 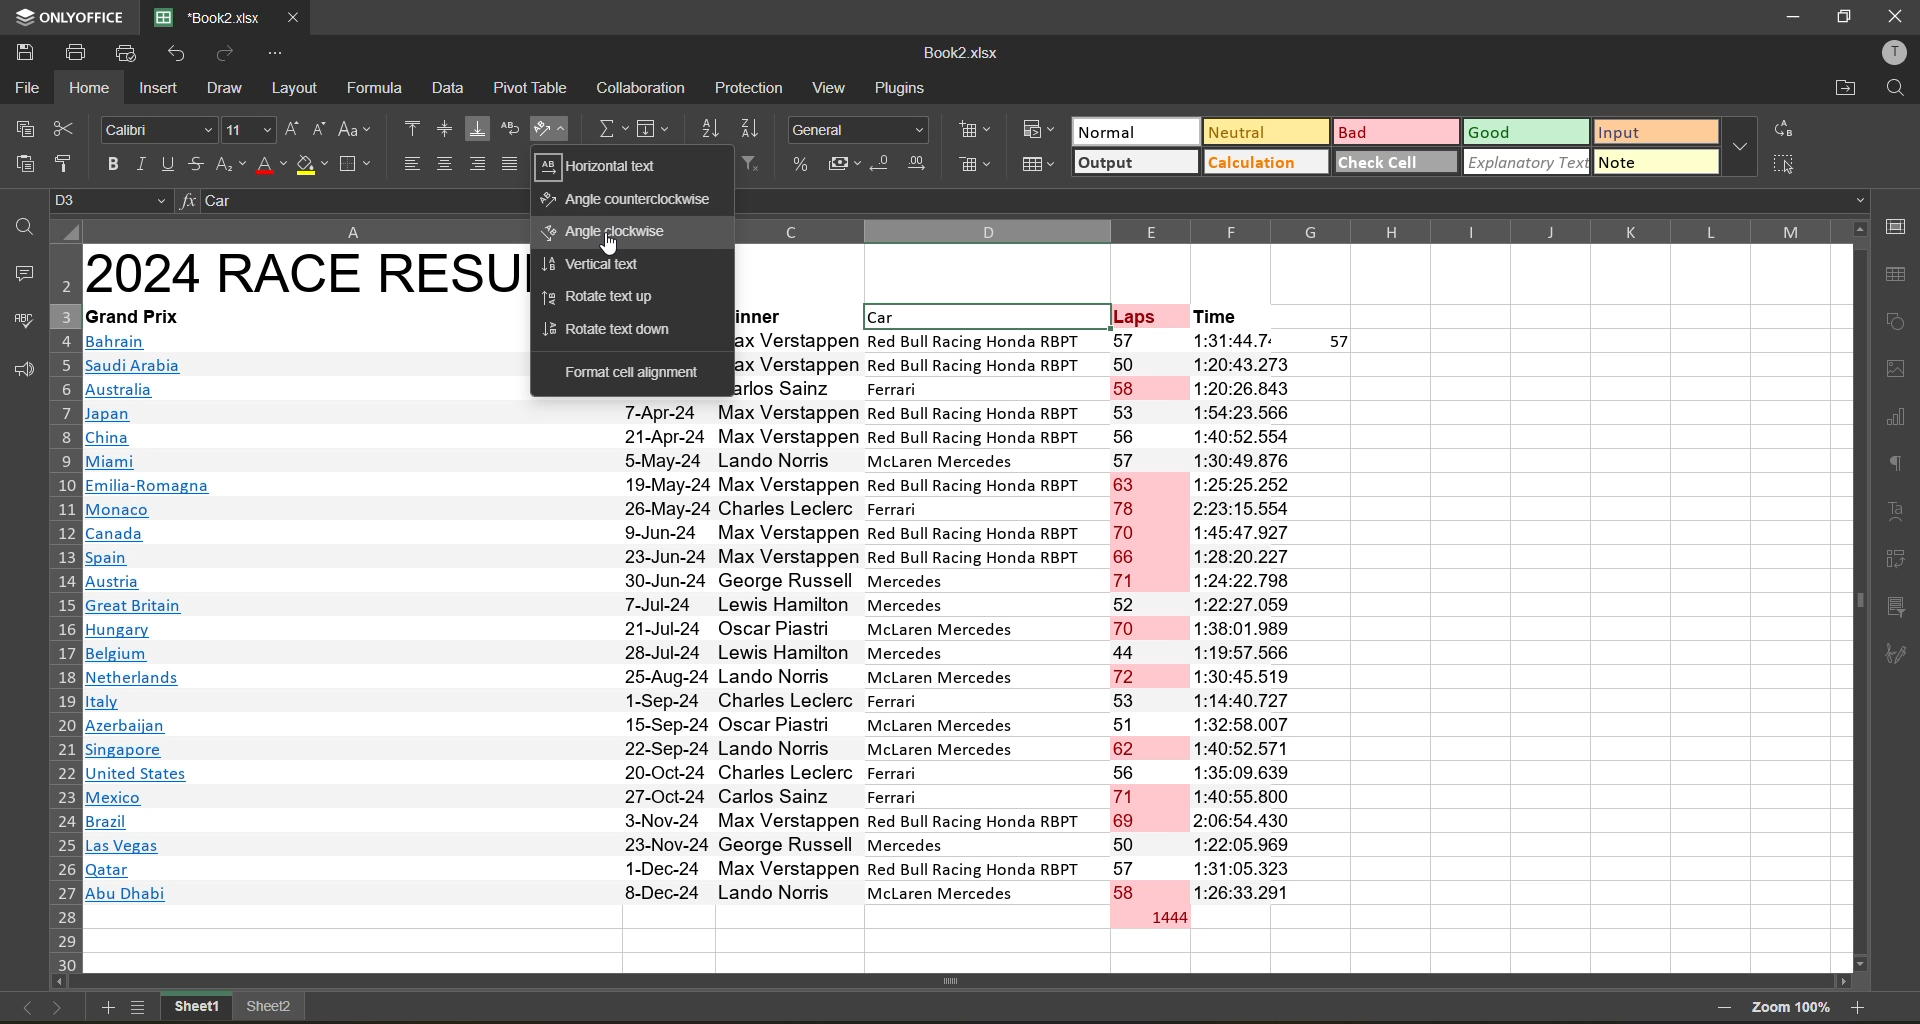 I want to click on paste, so click(x=24, y=160).